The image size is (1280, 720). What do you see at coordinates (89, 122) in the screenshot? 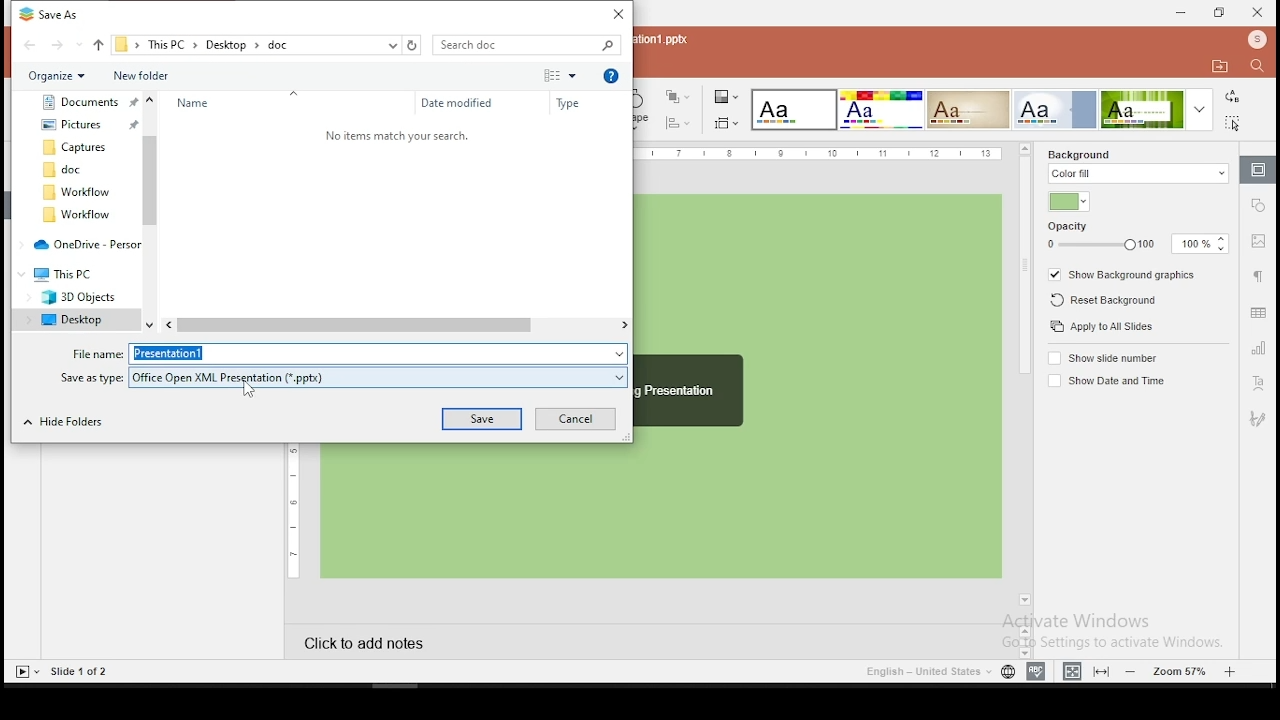
I see `Pictures` at bounding box center [89, 122].